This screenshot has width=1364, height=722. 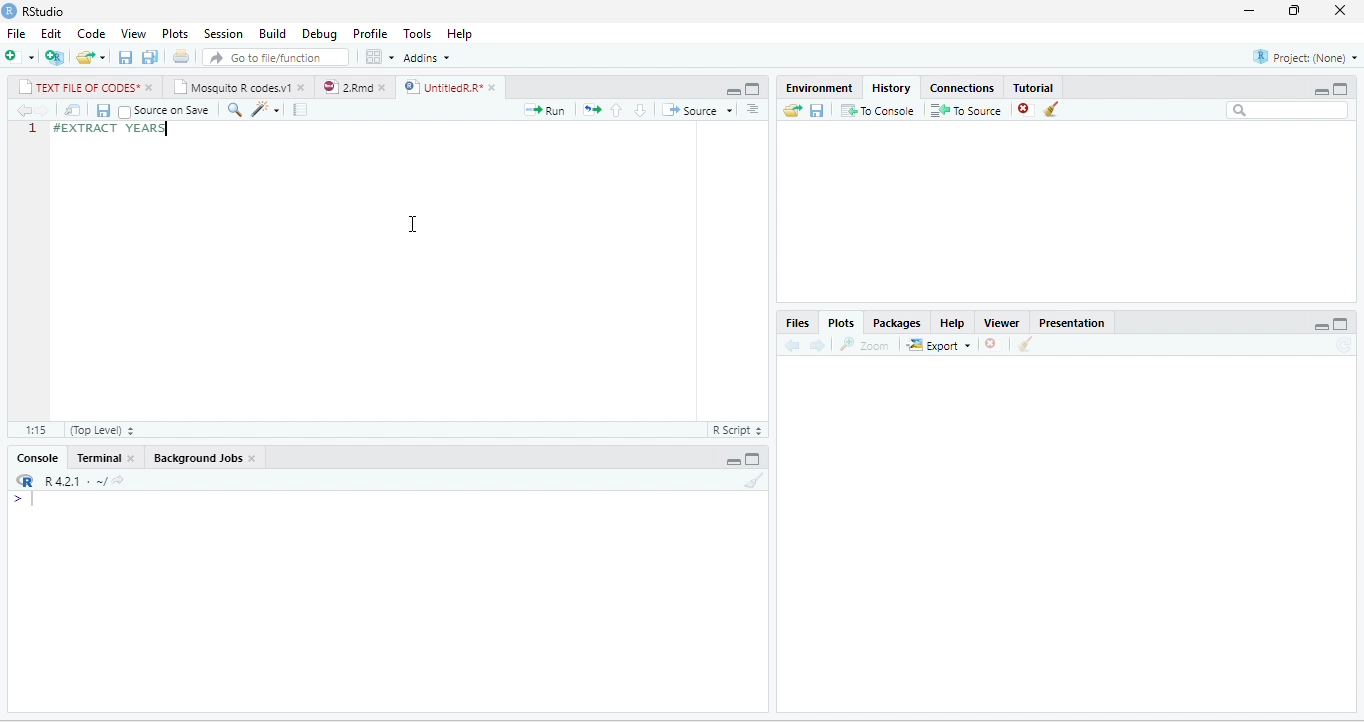 What do you see at coordinates (817, 345) in the screenshot?
I see `forward` at bounding box center [817, 345].